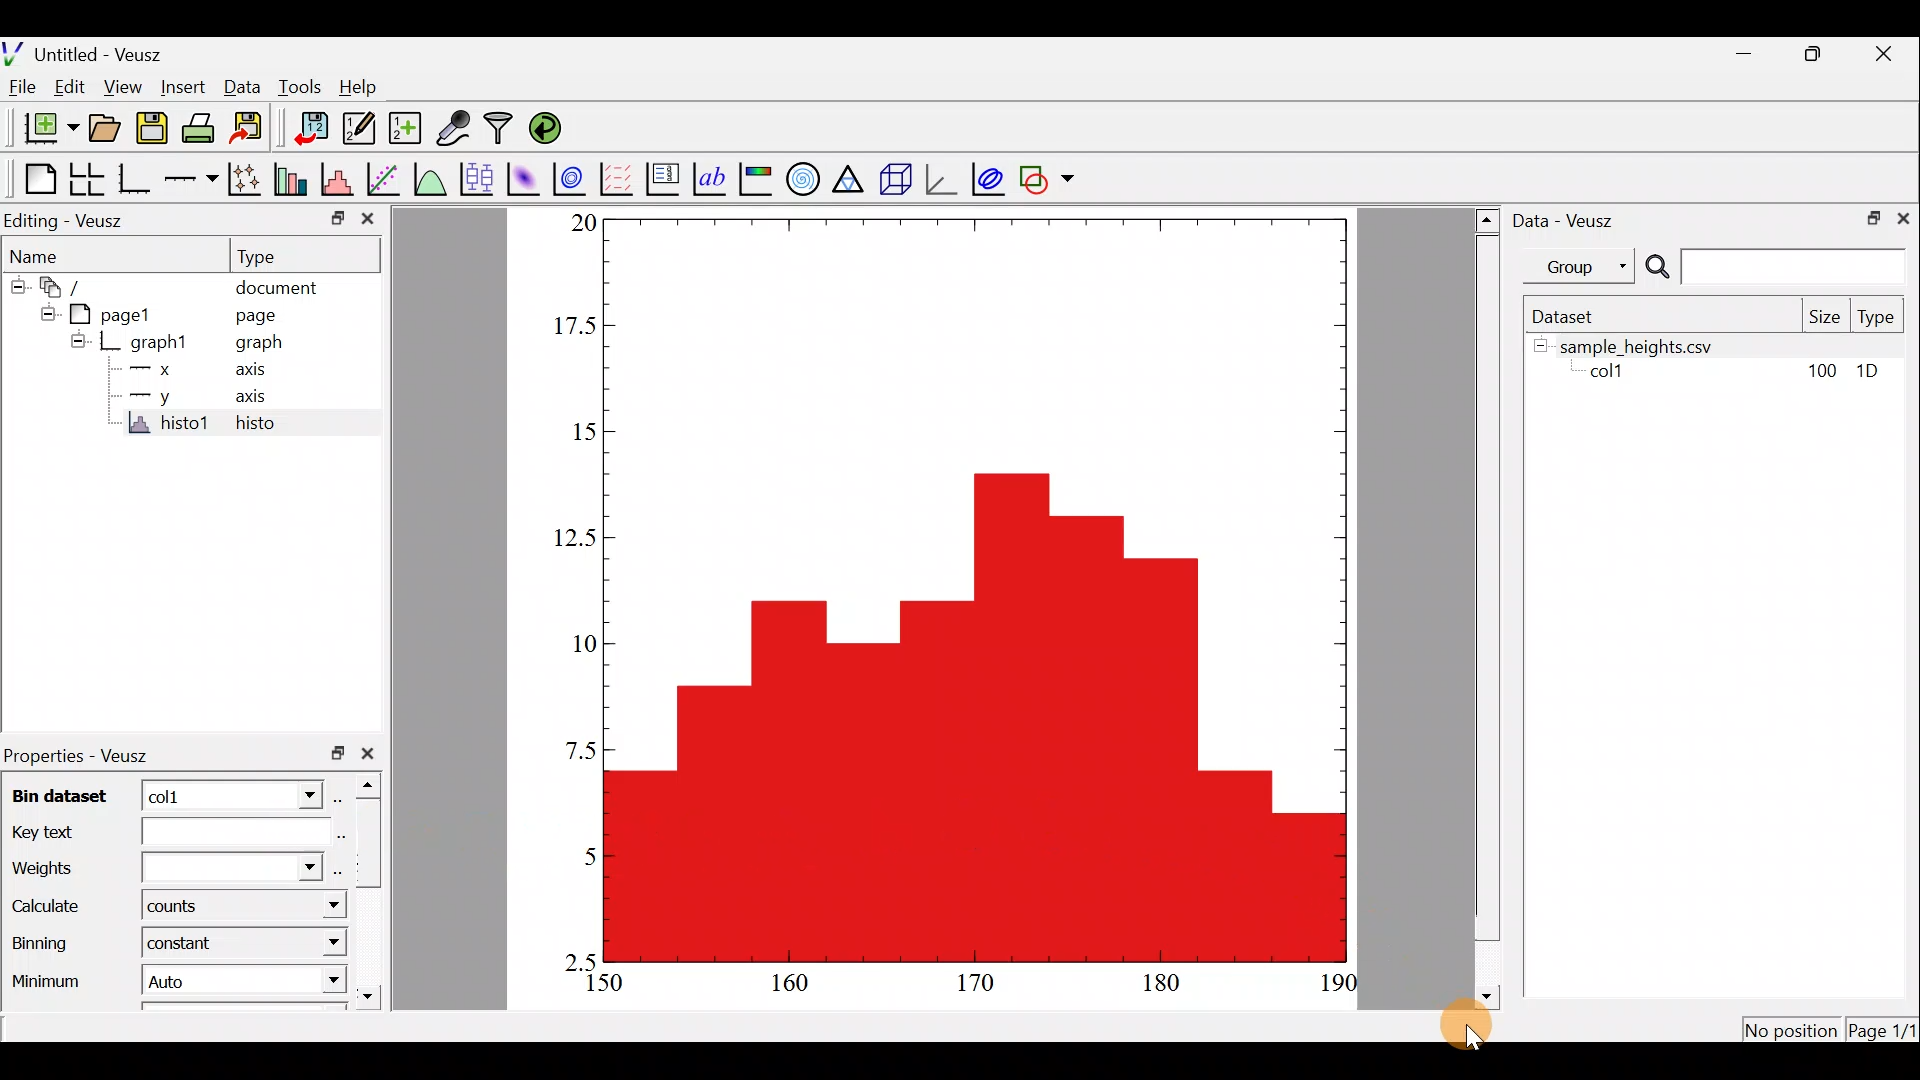 The image size is (1920, 1080). Describe the element at coordinates (34, 177) in the screenshot. I see `Blank page` at that location.